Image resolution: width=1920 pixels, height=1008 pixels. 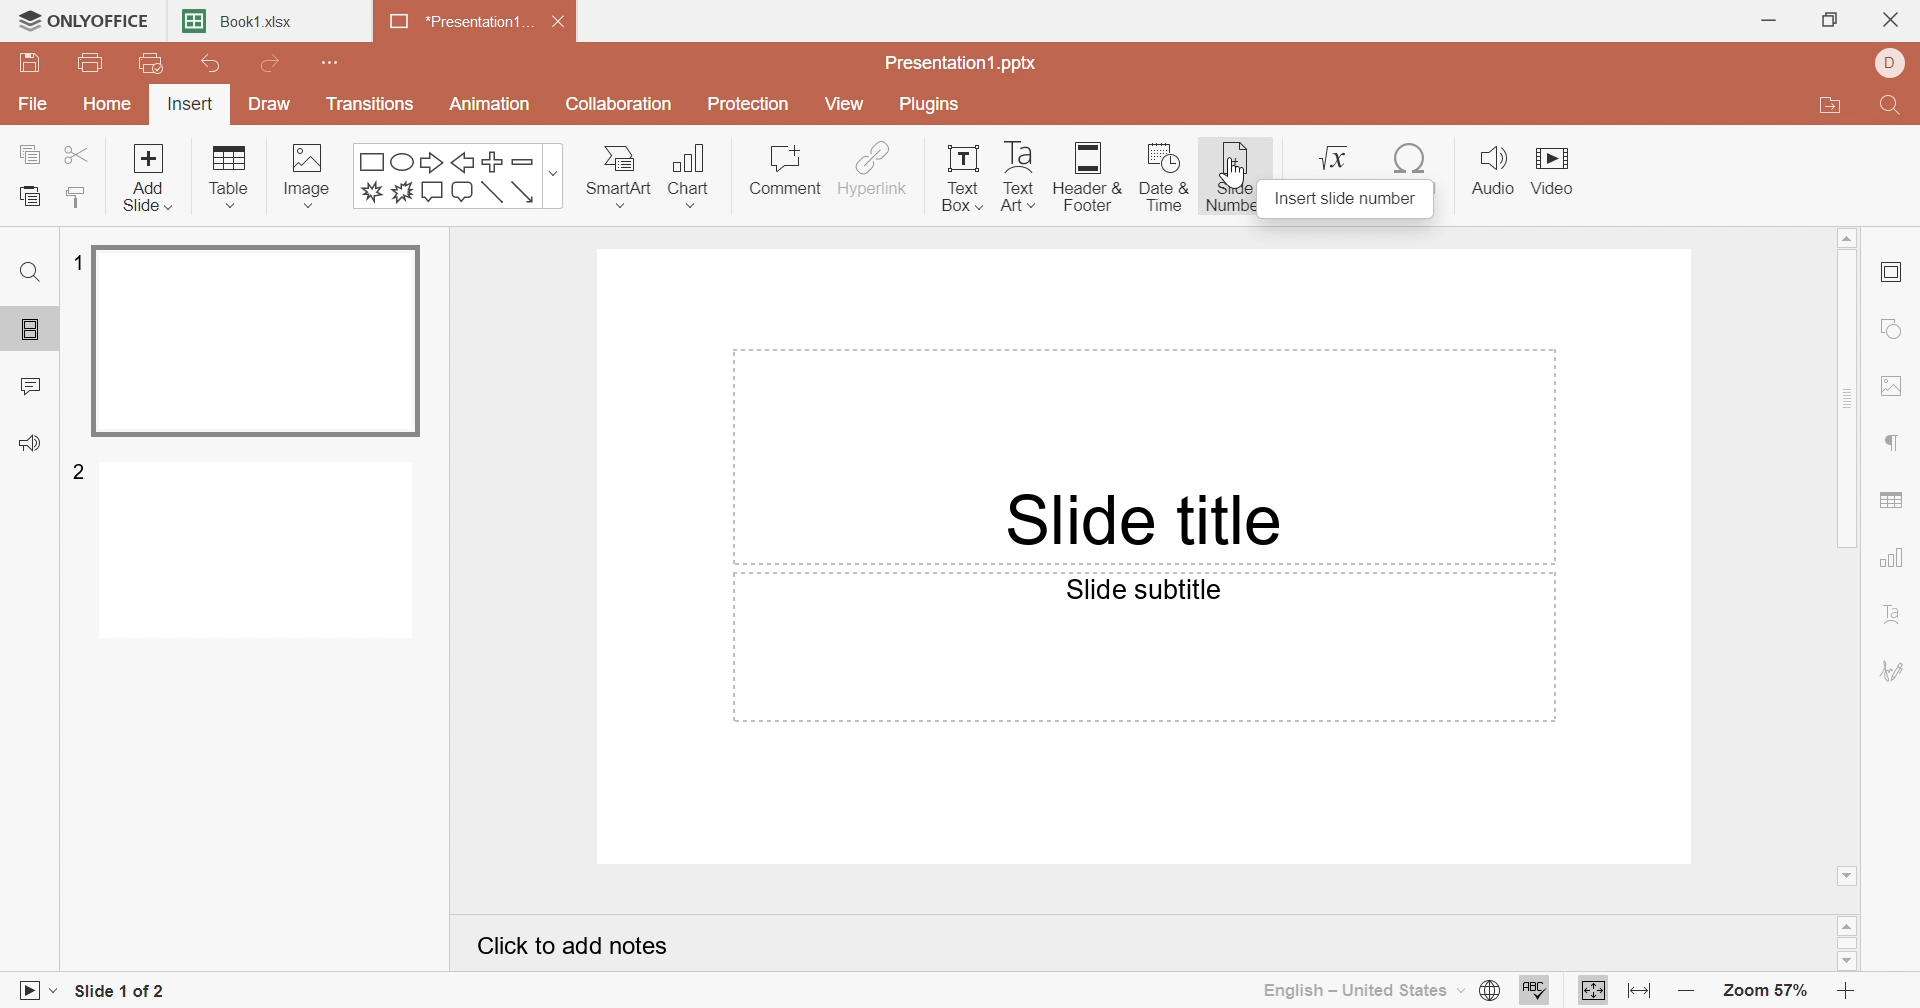 I want to click on Comment, so click(x=783, y=171).